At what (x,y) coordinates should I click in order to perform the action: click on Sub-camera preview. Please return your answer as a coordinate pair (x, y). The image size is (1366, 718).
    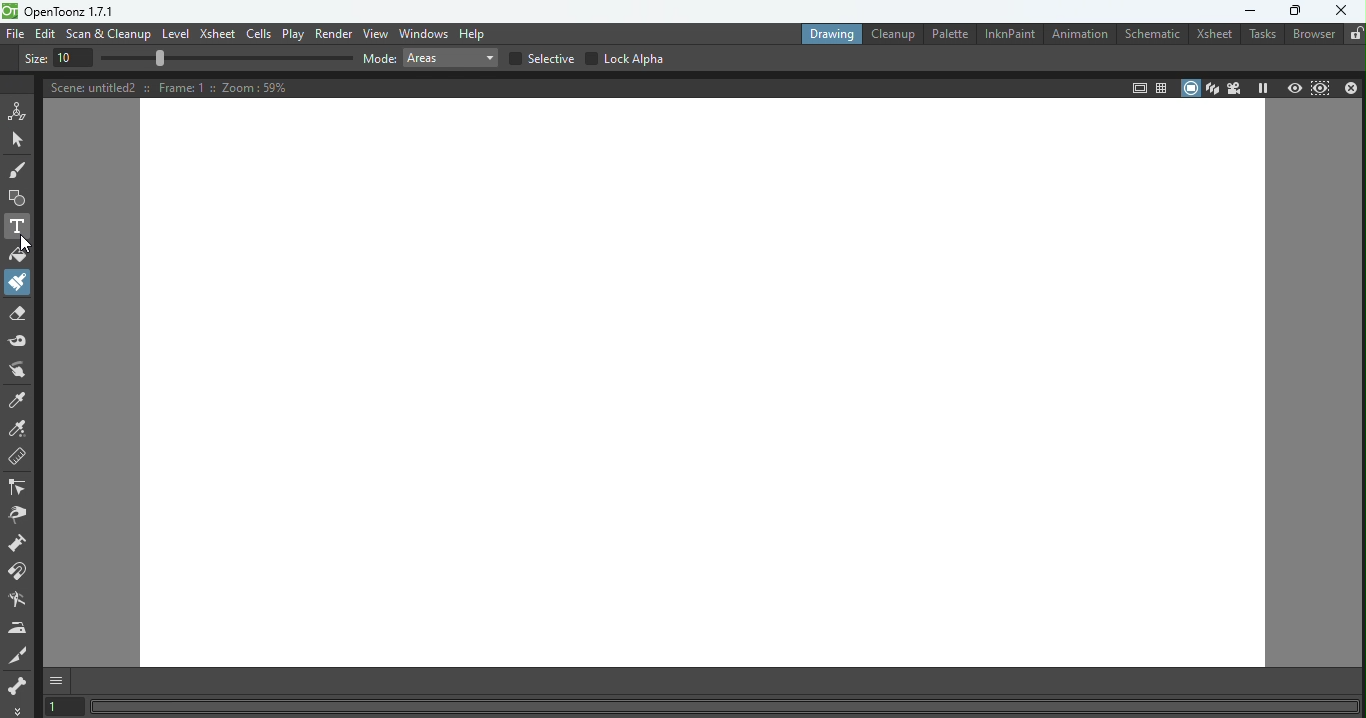
    Looking at the image, I should click on (1321, 88).